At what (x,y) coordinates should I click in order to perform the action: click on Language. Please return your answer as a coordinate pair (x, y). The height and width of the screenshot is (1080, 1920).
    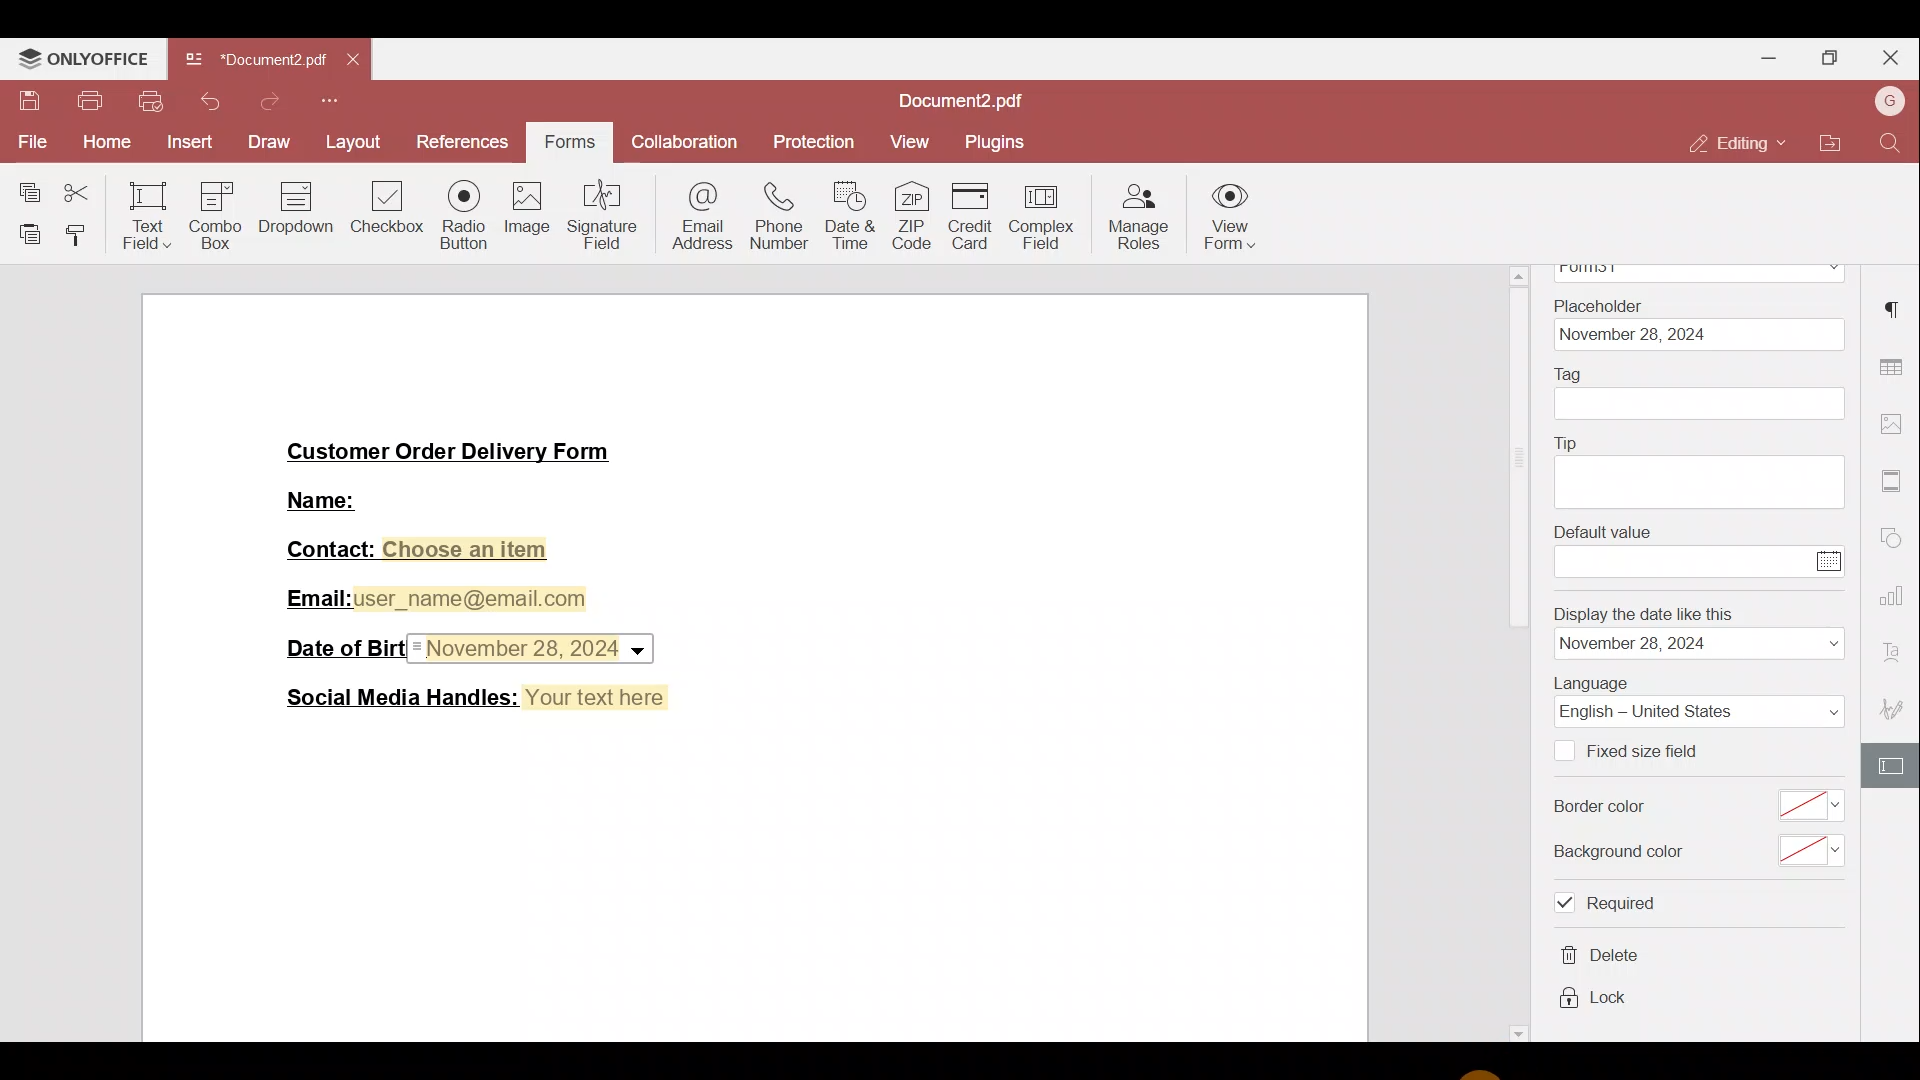
    Looking at the image, I should click on (1592, 683).